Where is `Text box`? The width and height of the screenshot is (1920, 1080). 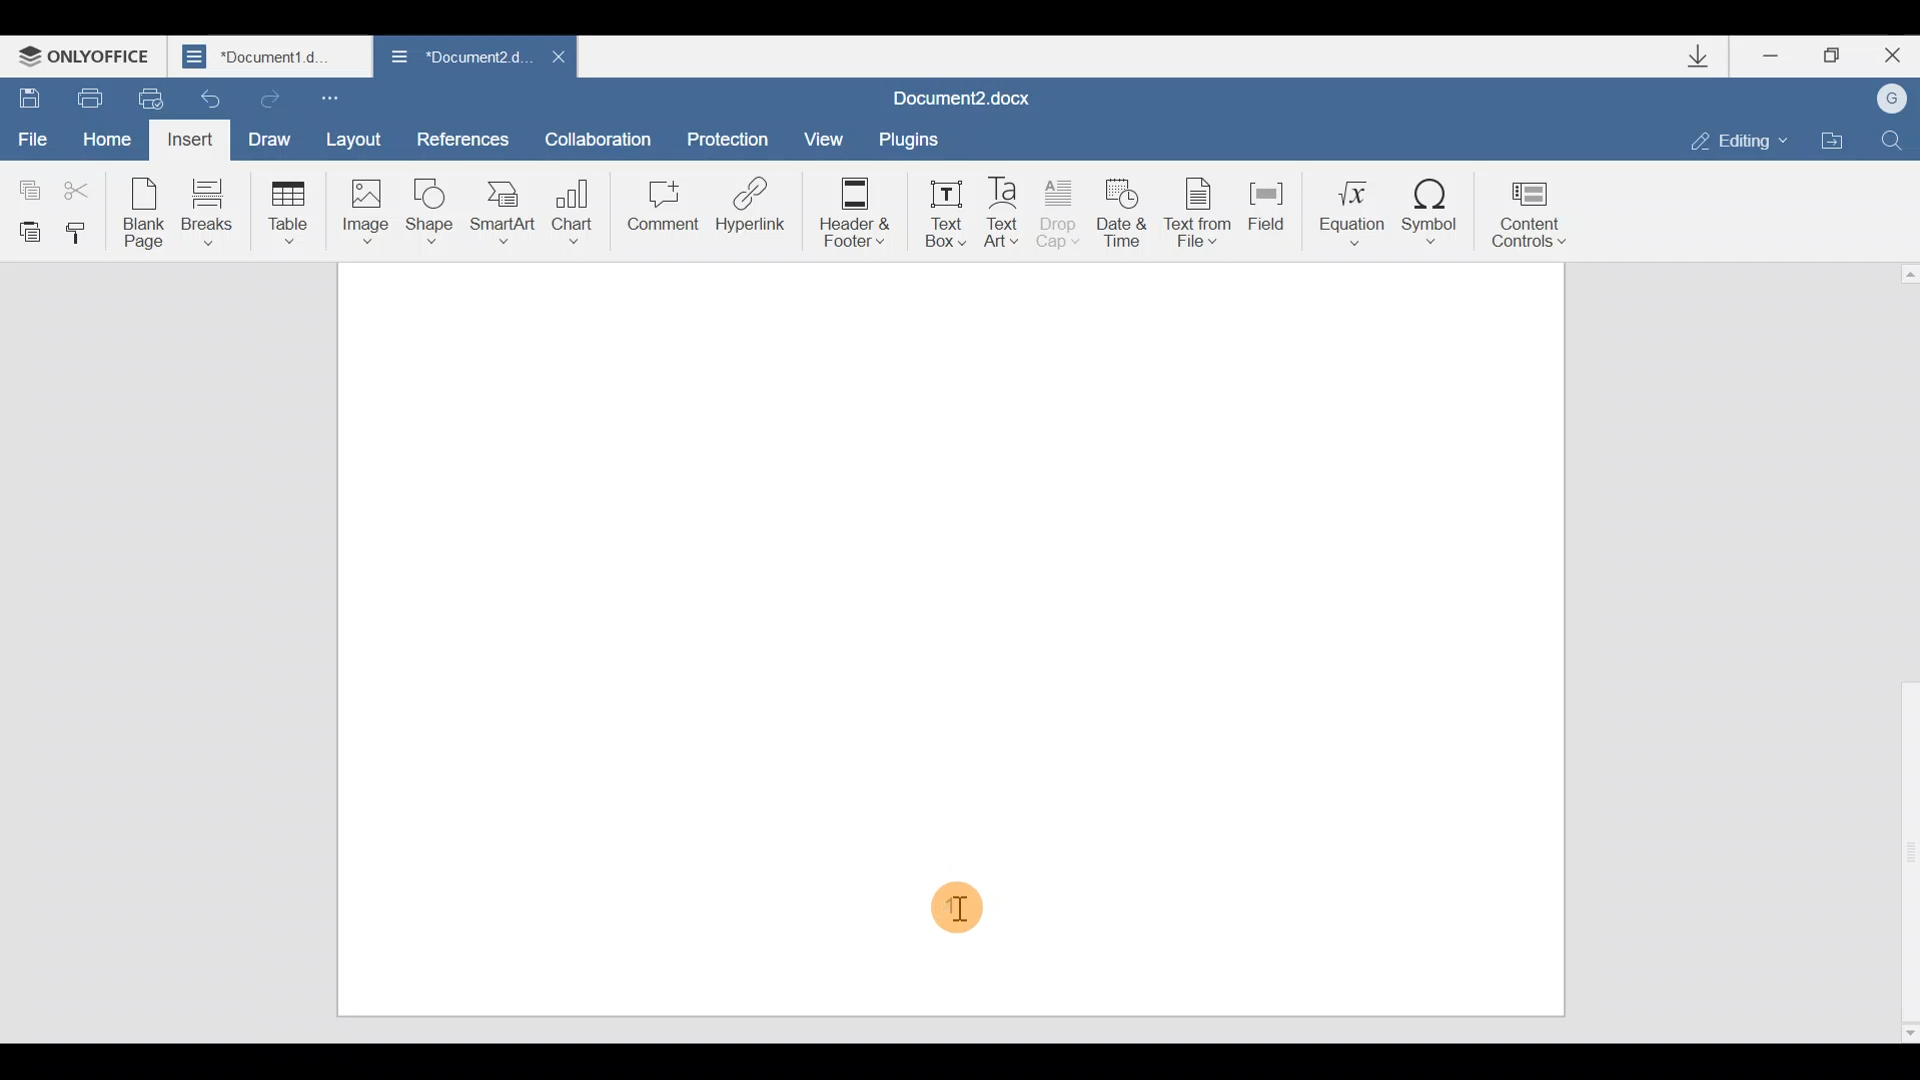
Text box is located at coordinates (940, 210).